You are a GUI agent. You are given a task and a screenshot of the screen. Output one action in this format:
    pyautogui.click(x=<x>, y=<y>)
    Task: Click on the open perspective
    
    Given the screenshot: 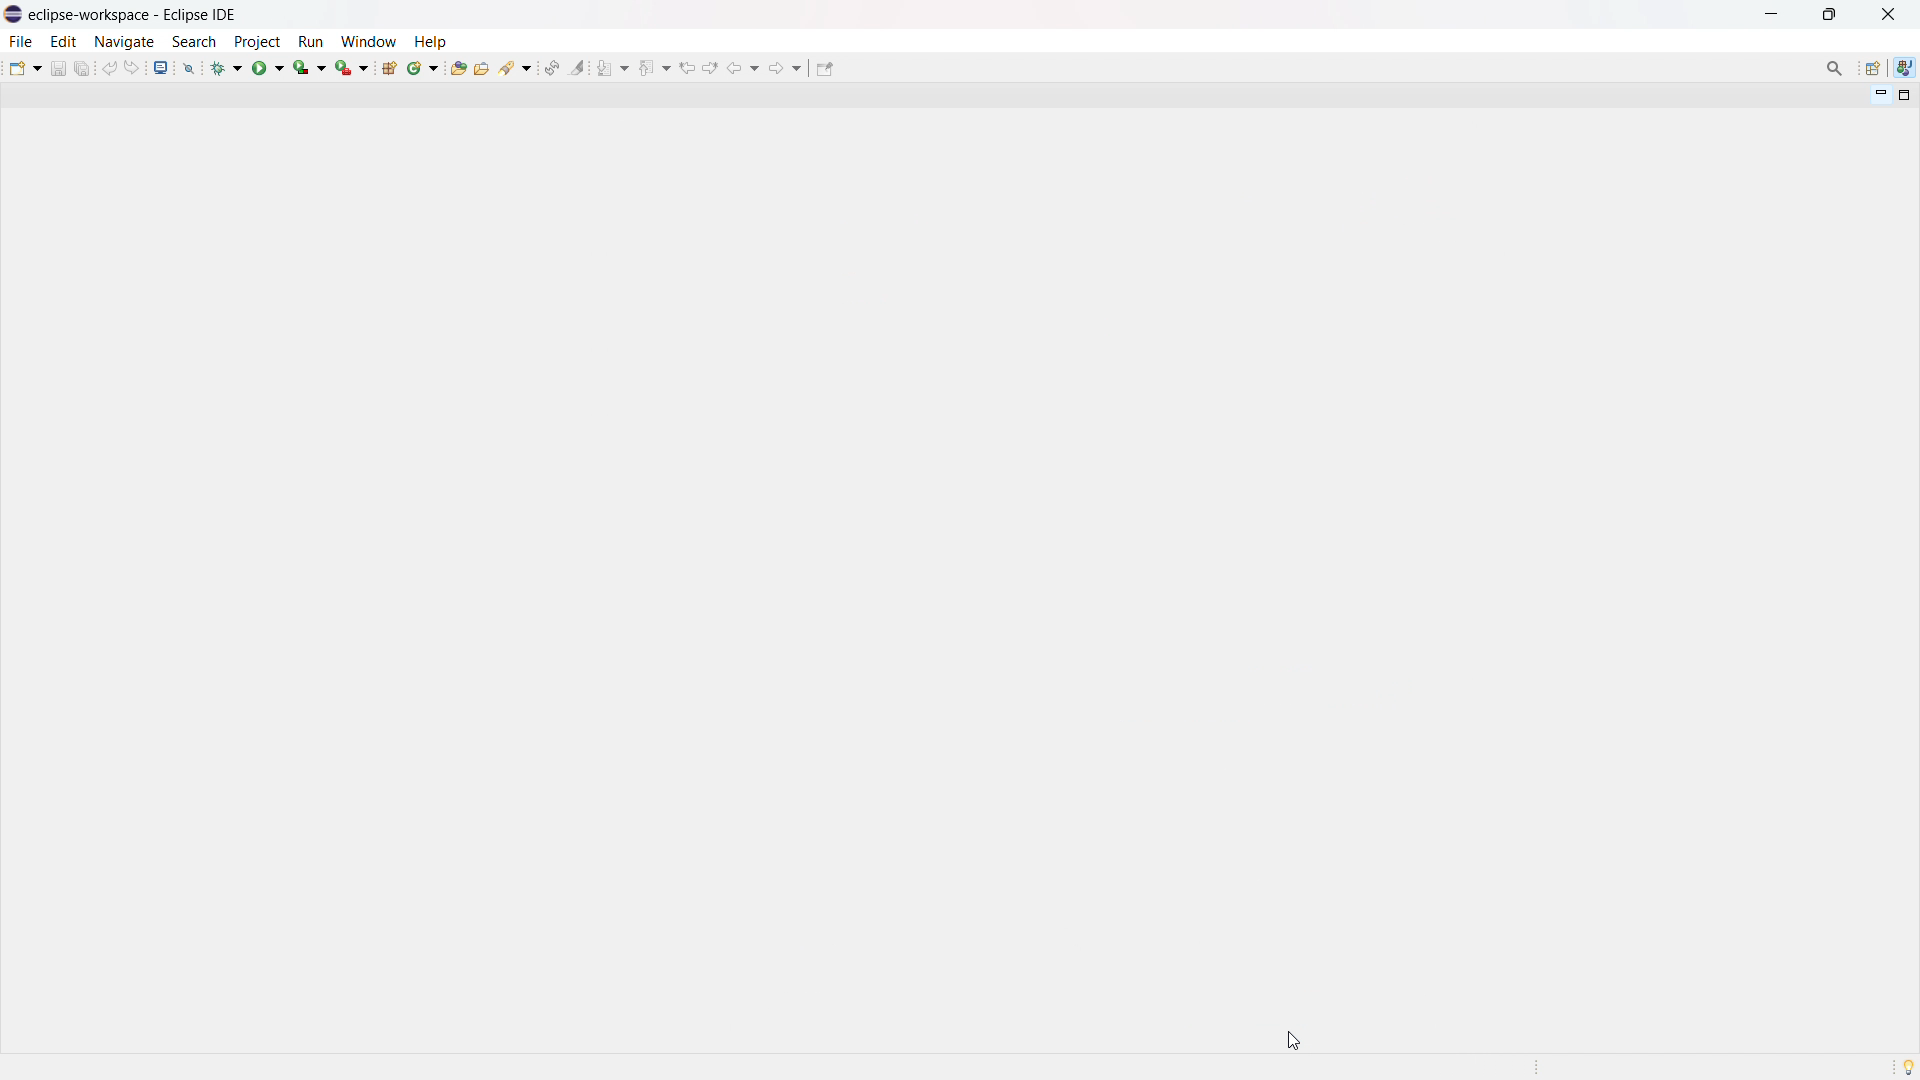 What is the action you would take?
    pyautogui.click(x=1871, y=69)
    